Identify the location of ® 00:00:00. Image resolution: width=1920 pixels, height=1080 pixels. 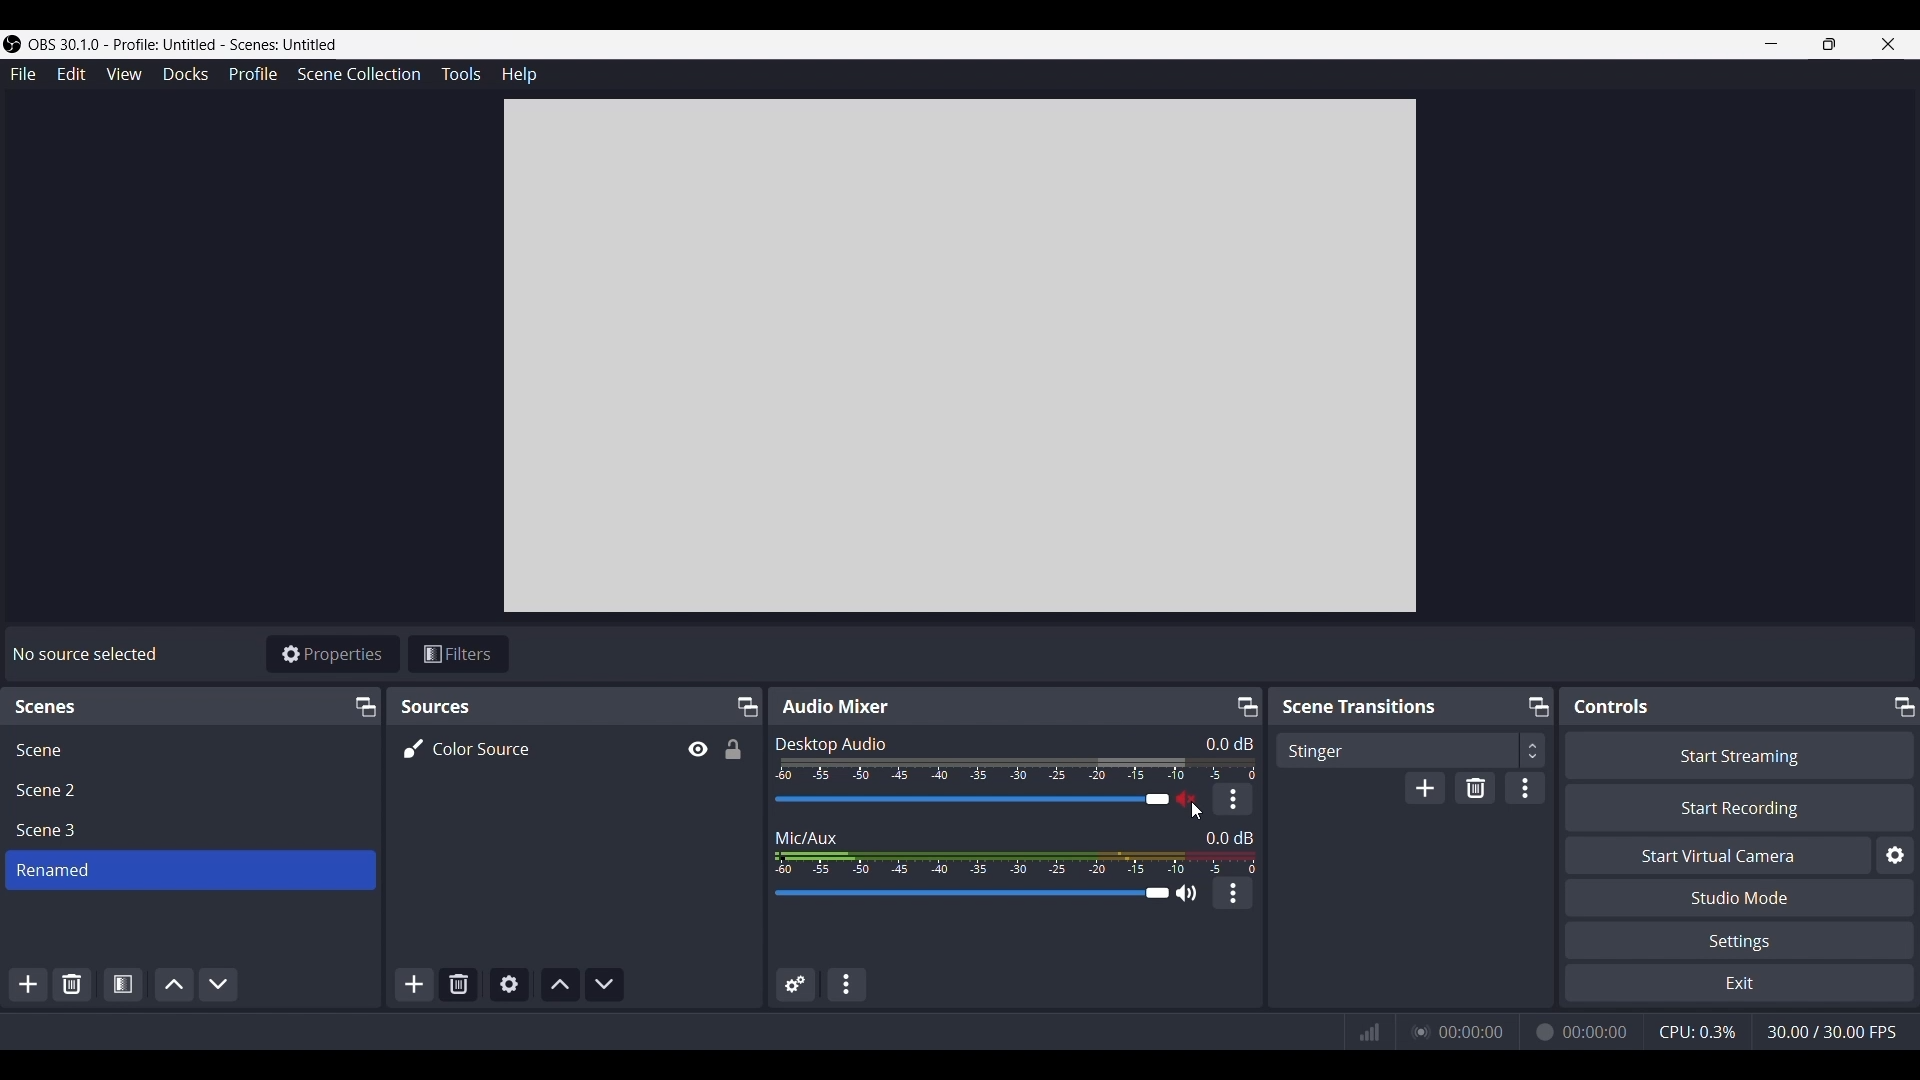
(1463, 1029).